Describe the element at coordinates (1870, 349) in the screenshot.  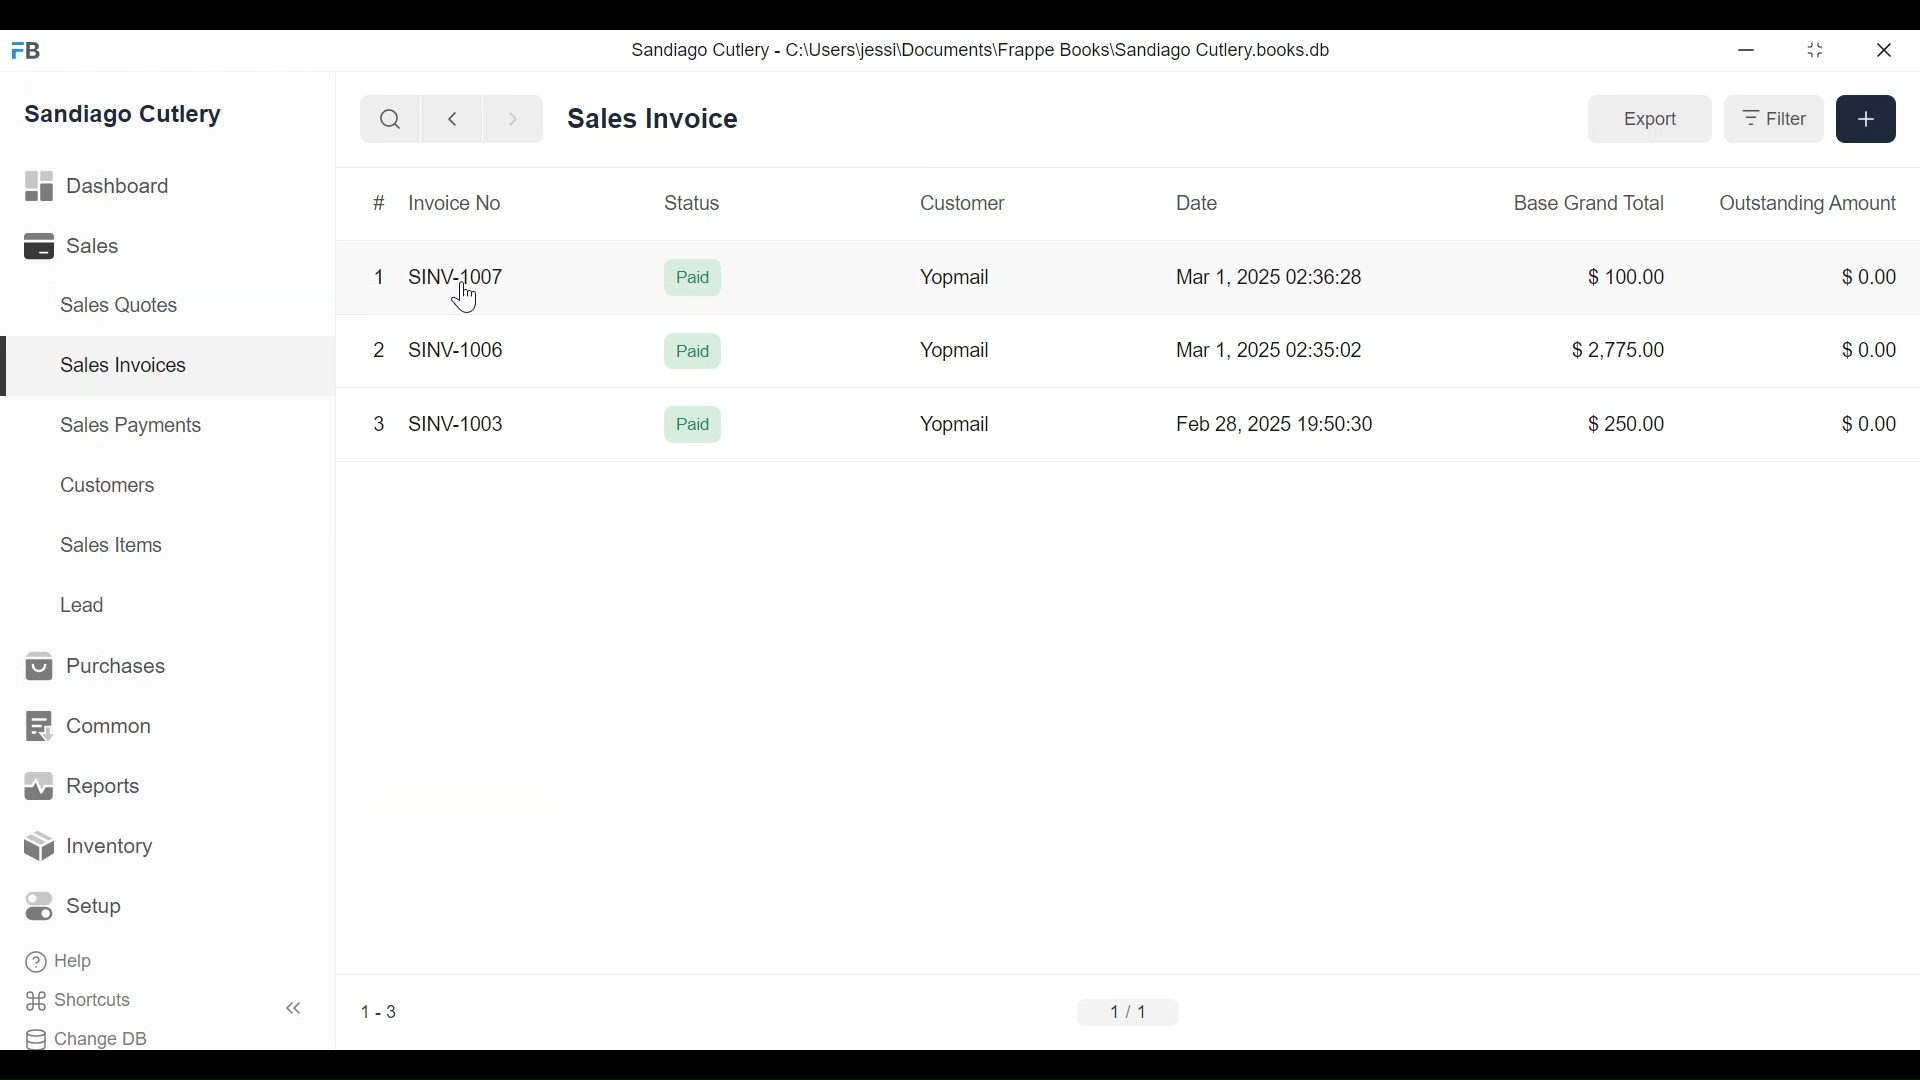
I see `$ 0.00` at that location.